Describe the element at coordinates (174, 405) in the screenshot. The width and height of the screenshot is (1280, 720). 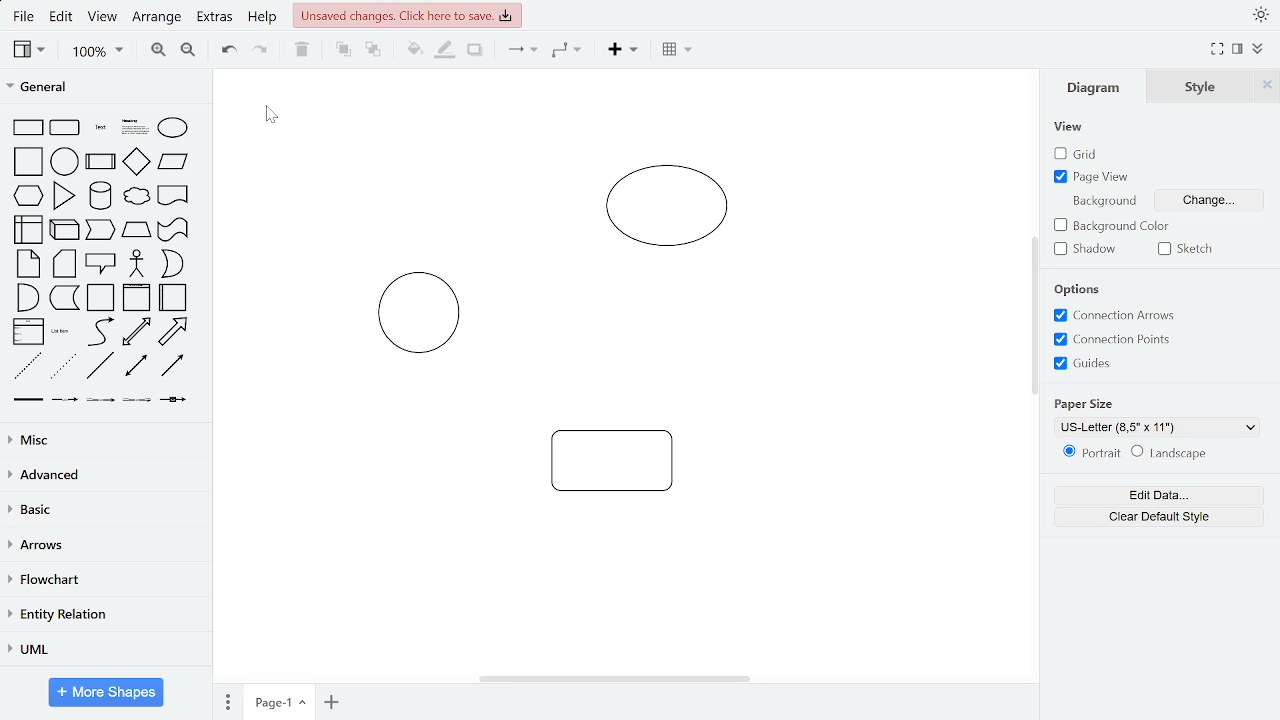
I see `Connector with symbol` at that location.